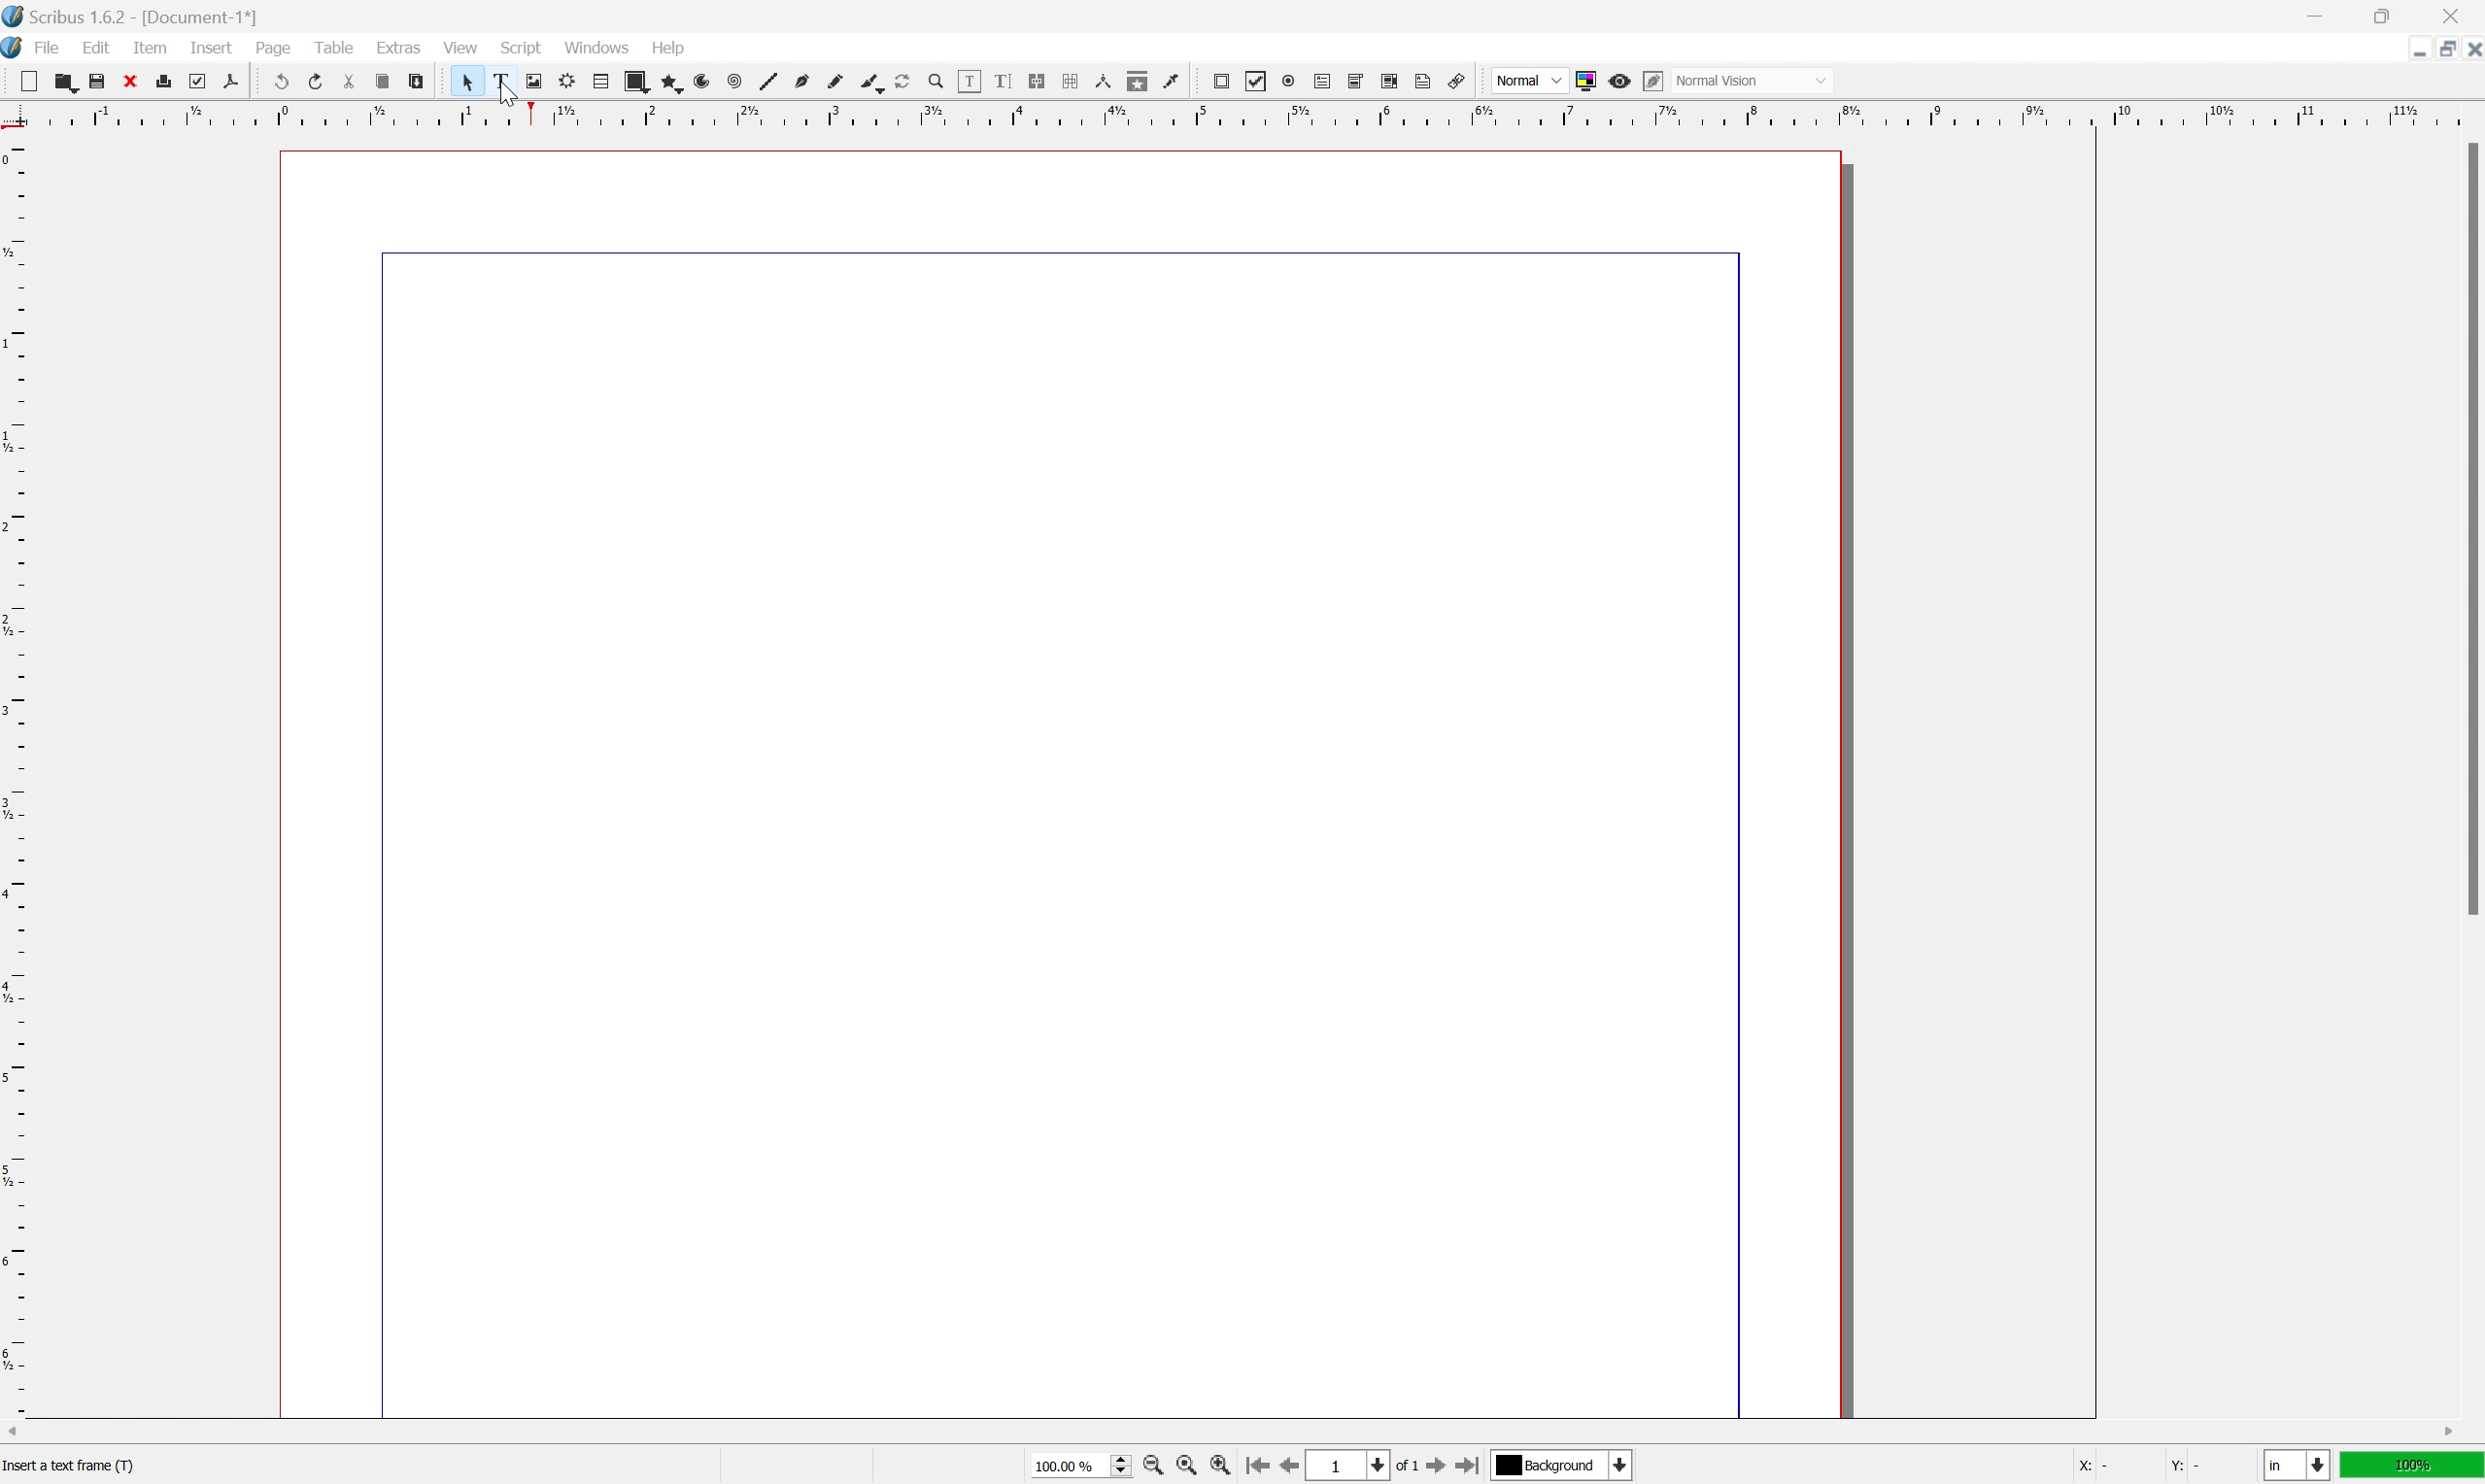 The height and width of the screenshot is (1484, 2485). What do you see at coordinates (670, 46) in the screenshot?
I see `help` at bounding box center [670, 46].